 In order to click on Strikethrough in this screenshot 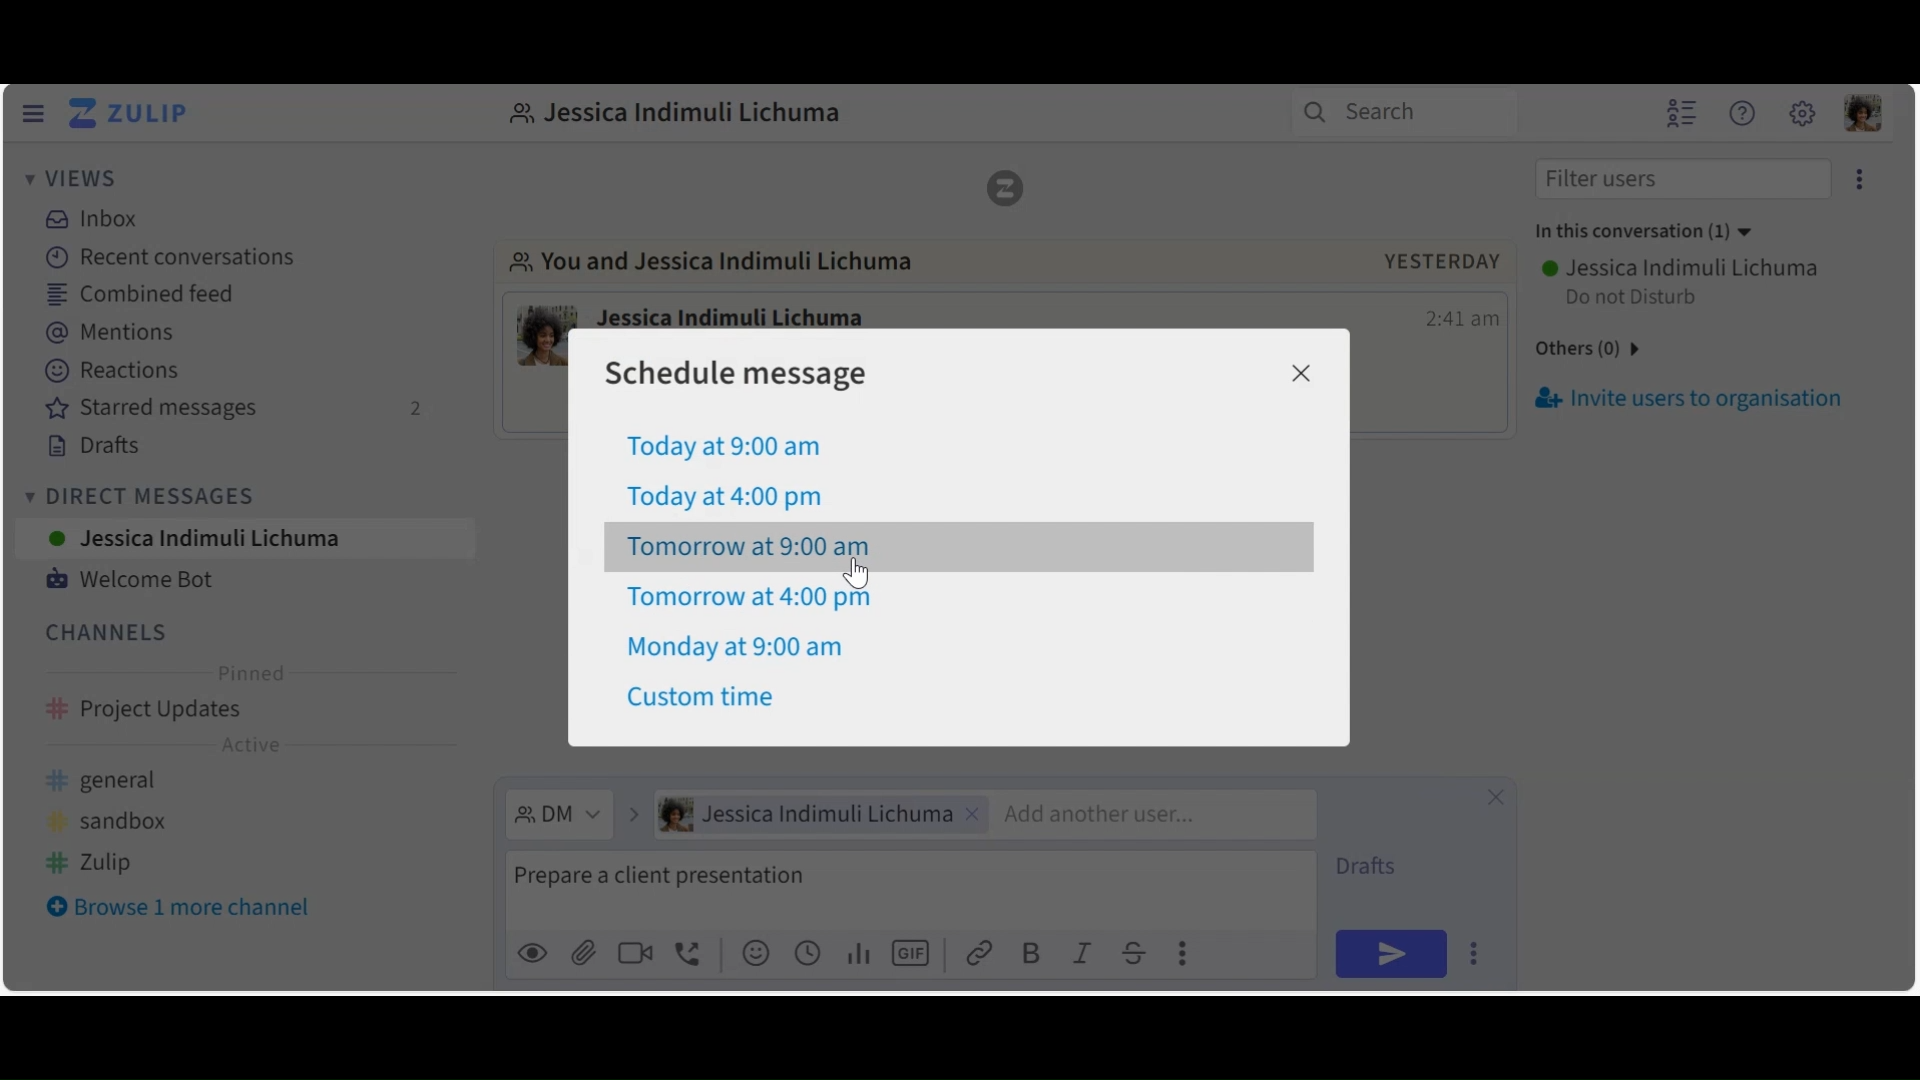, I will do `click(1131, 953)`.